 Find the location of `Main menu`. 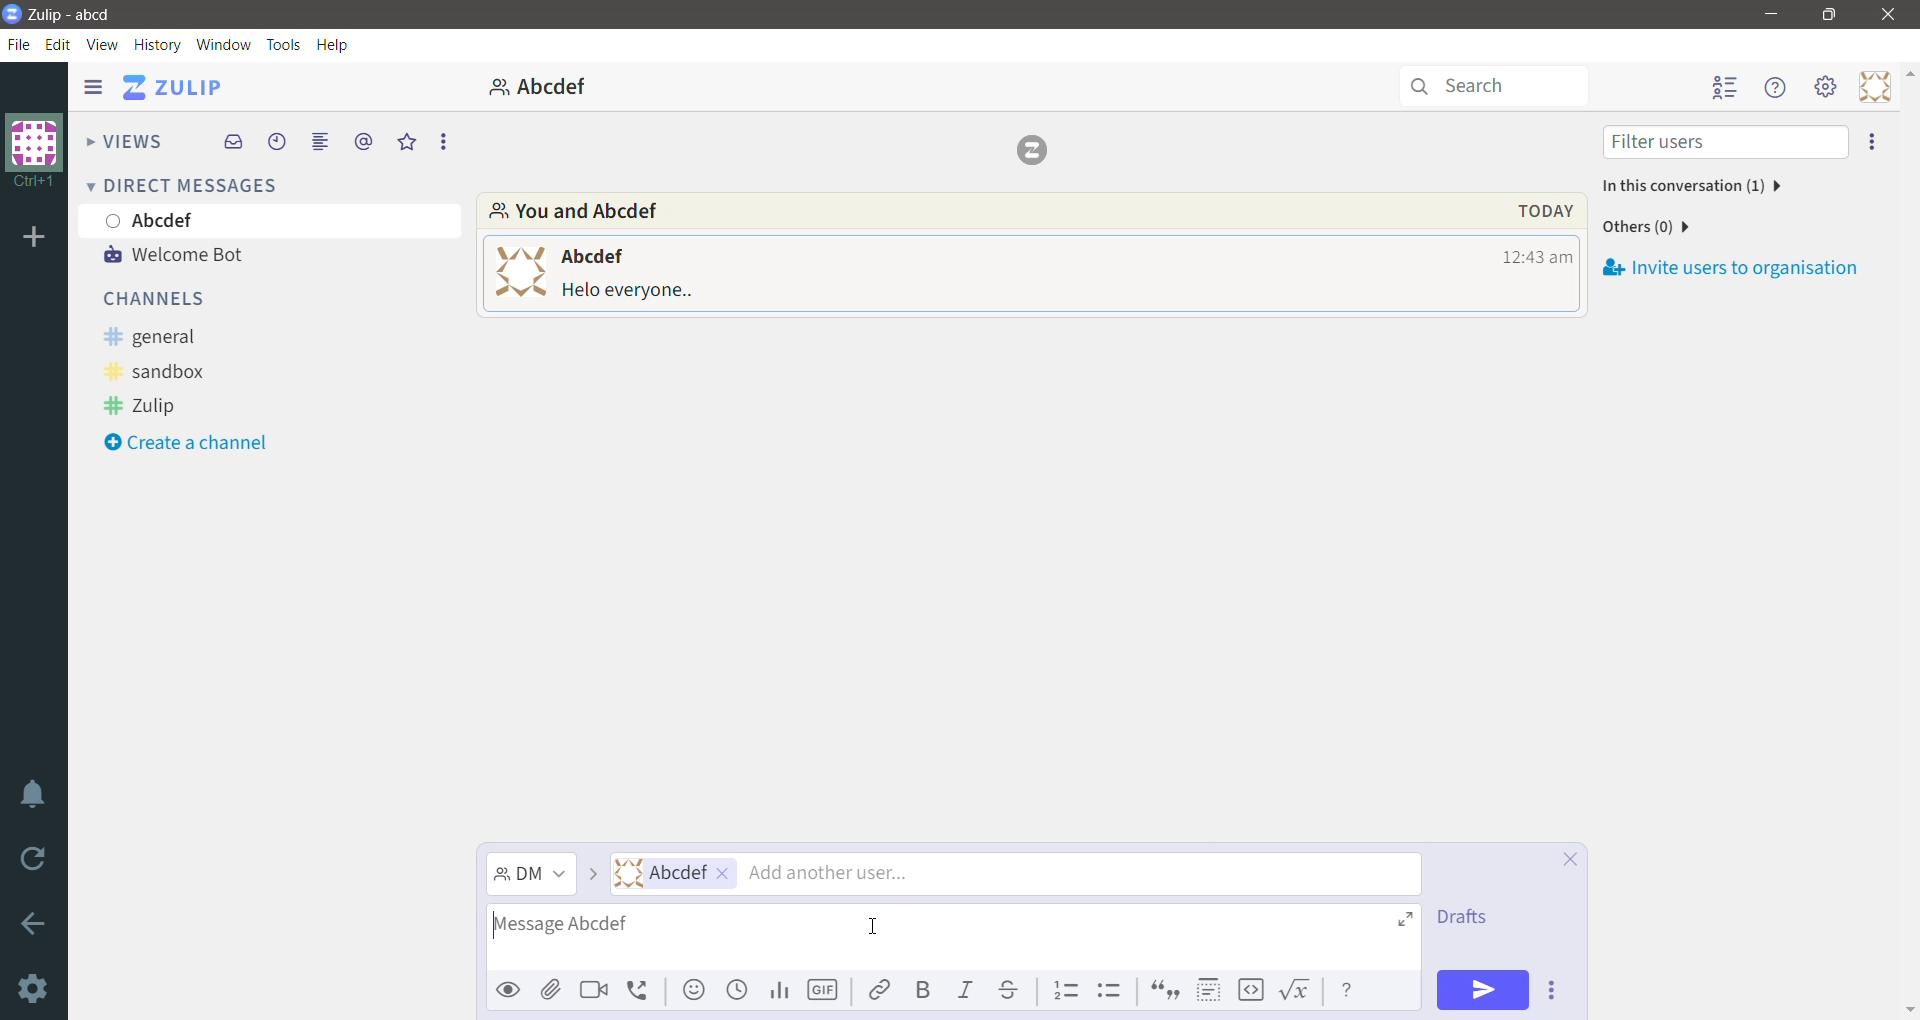

Main menu is located at coordinates (1825, 87).